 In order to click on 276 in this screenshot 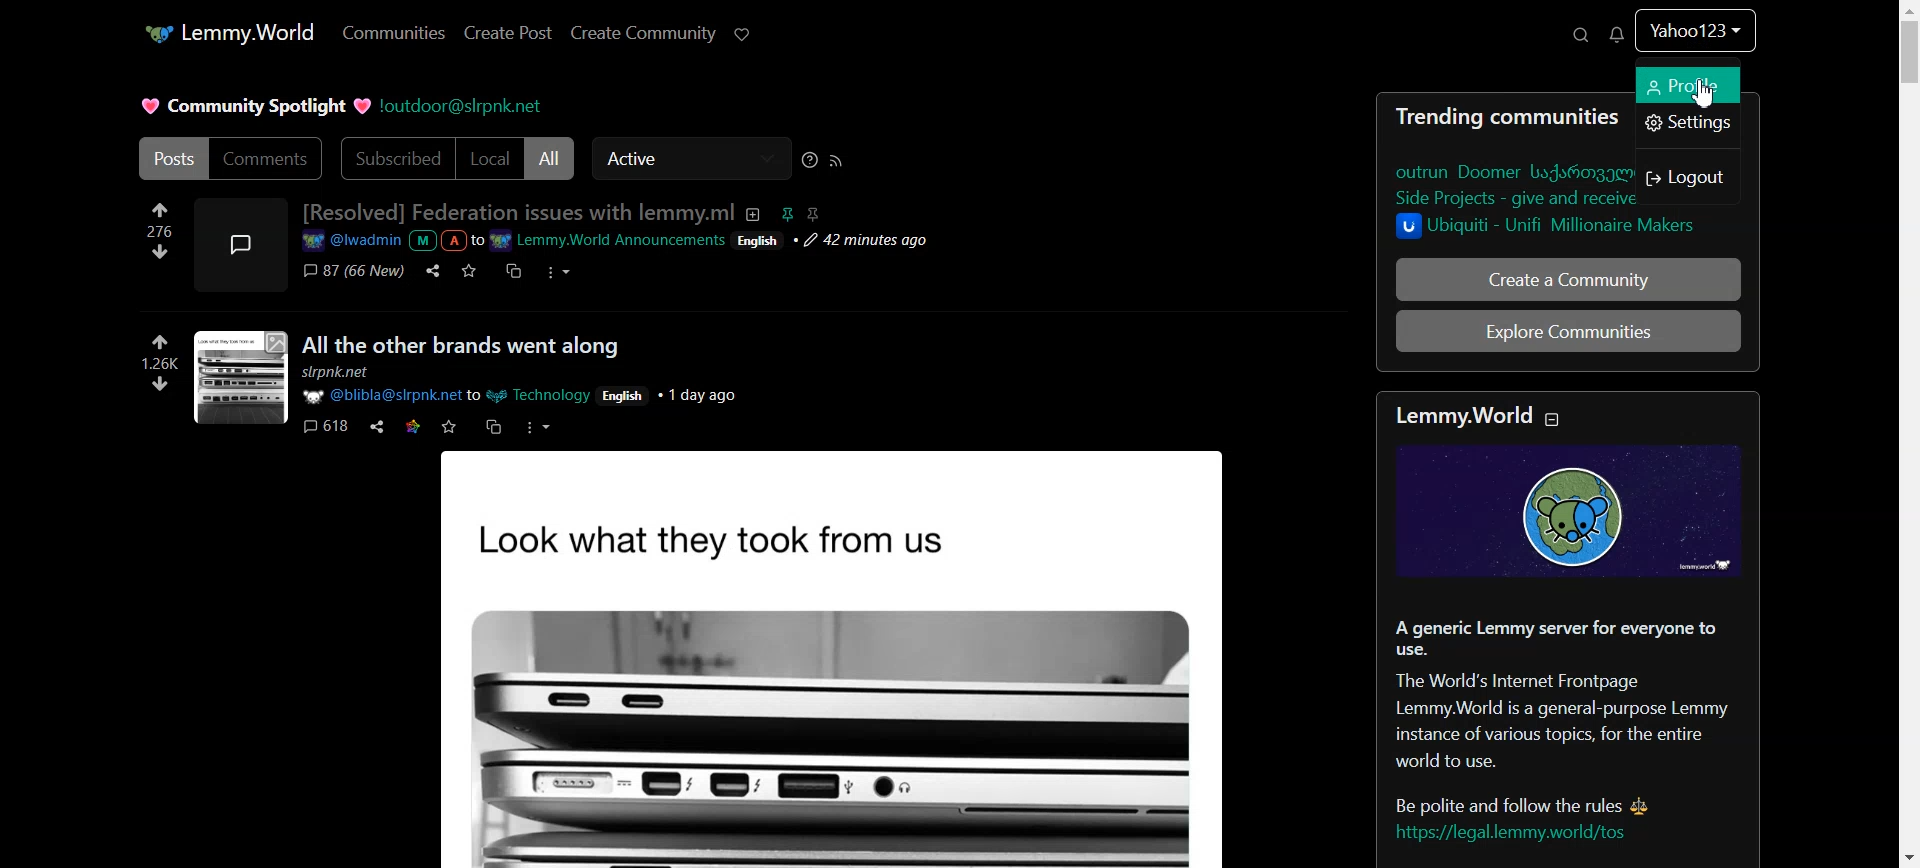, I will do `click(148, 231)`.